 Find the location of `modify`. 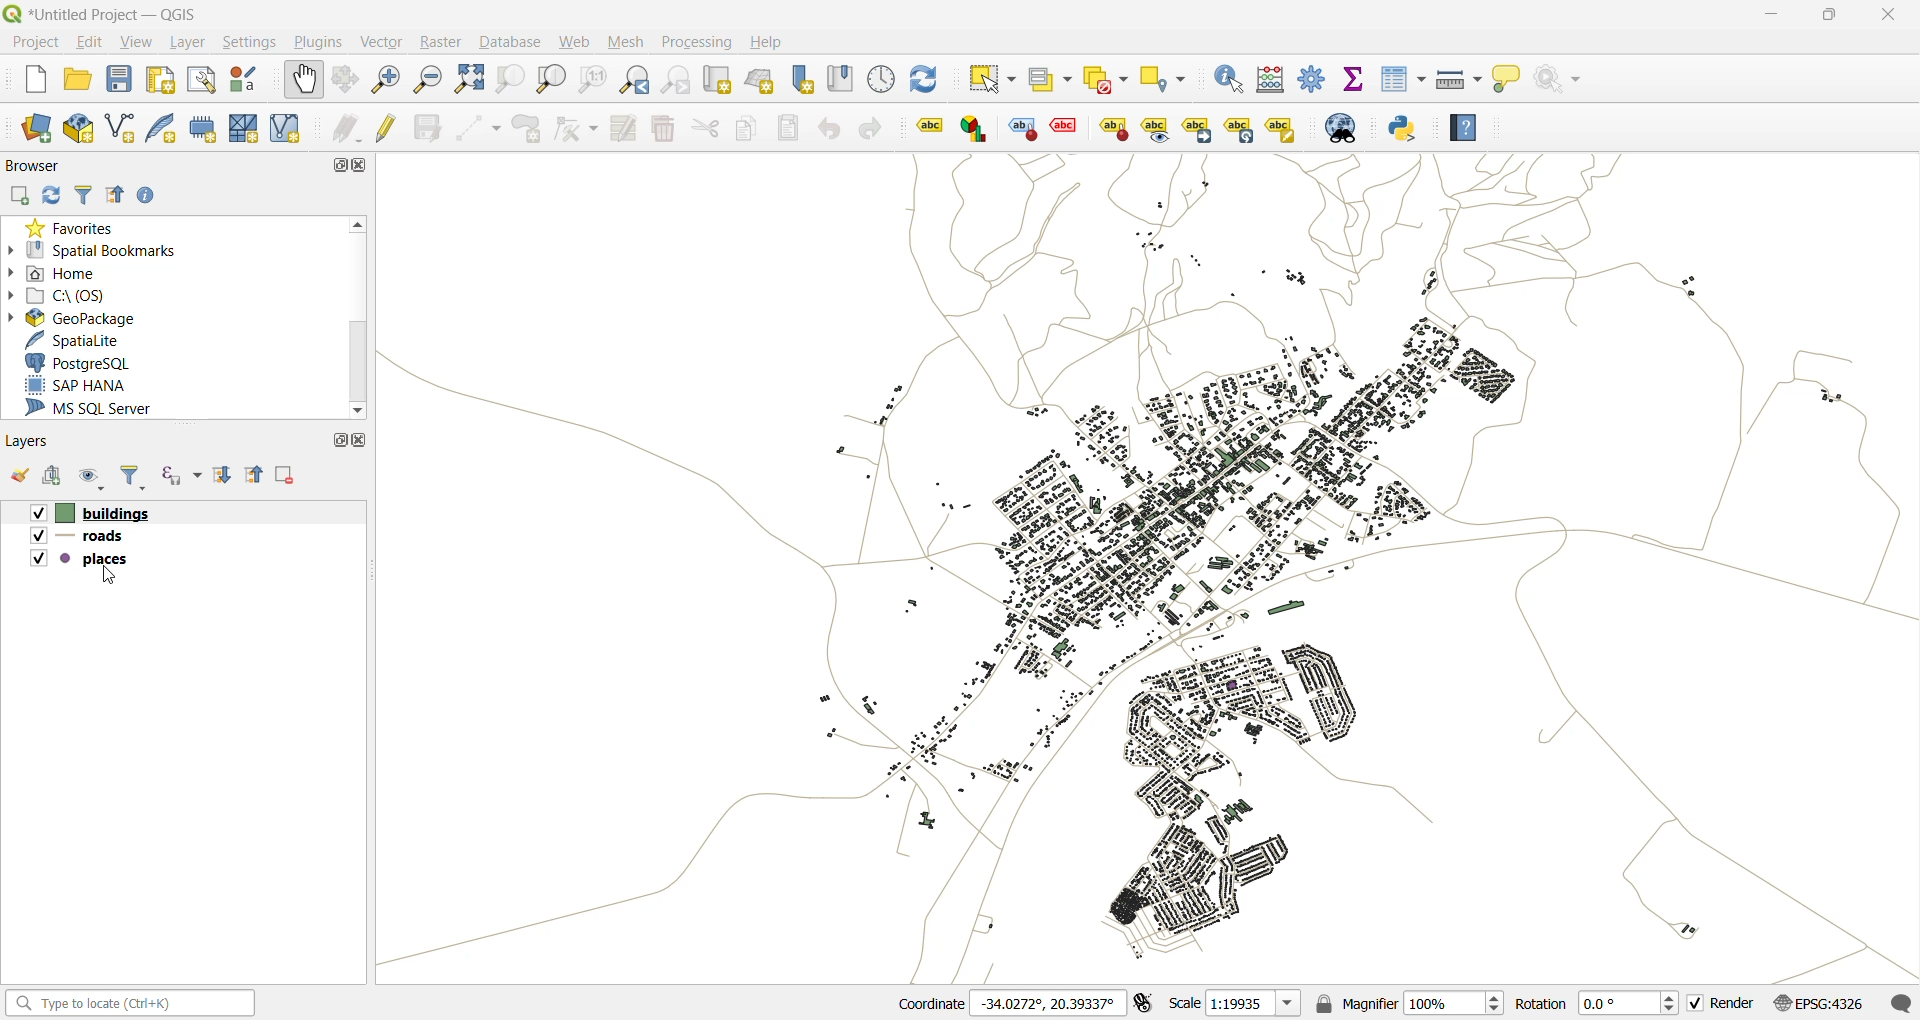

modify is located at coordinates (625, 129).